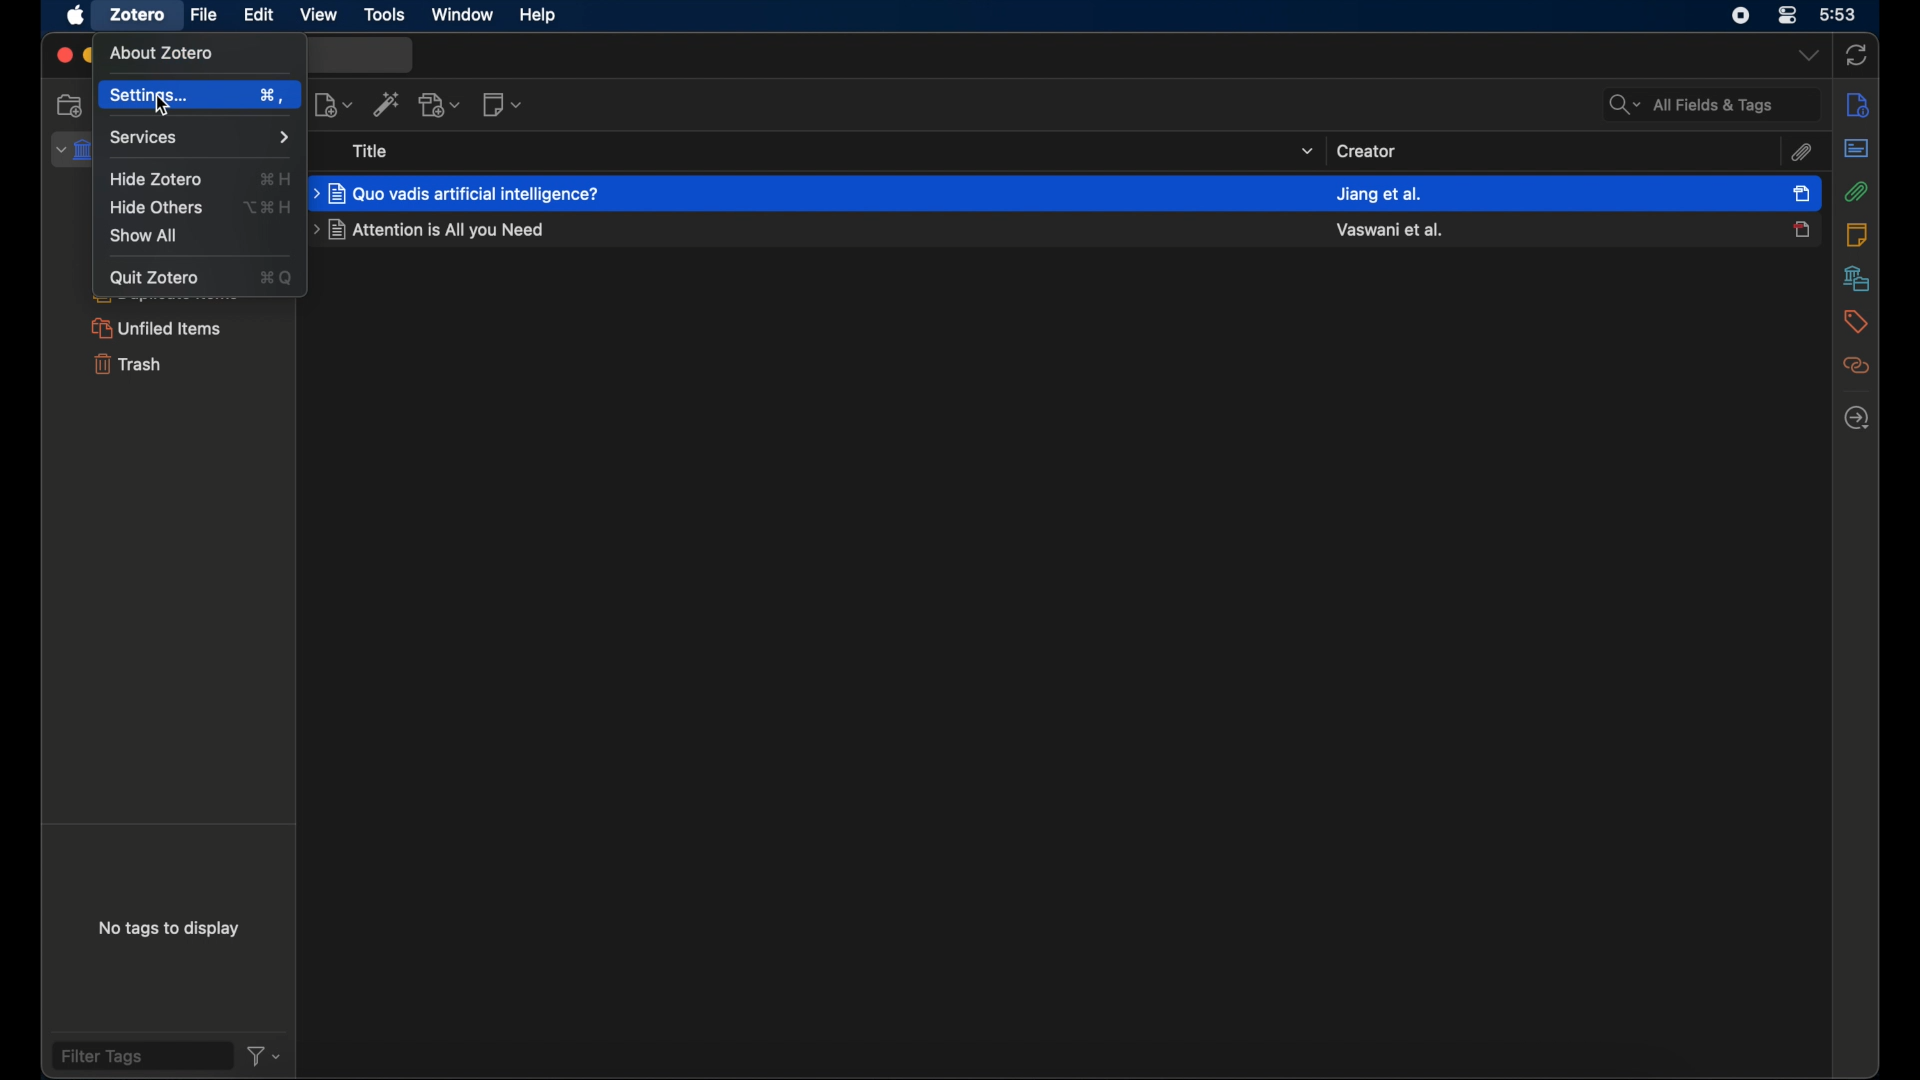 This screenshot has width=1920, height=1080. What do you see at coordinates (62, 54) in the screenshot?
I see `close` at bounding box center [62, 54].